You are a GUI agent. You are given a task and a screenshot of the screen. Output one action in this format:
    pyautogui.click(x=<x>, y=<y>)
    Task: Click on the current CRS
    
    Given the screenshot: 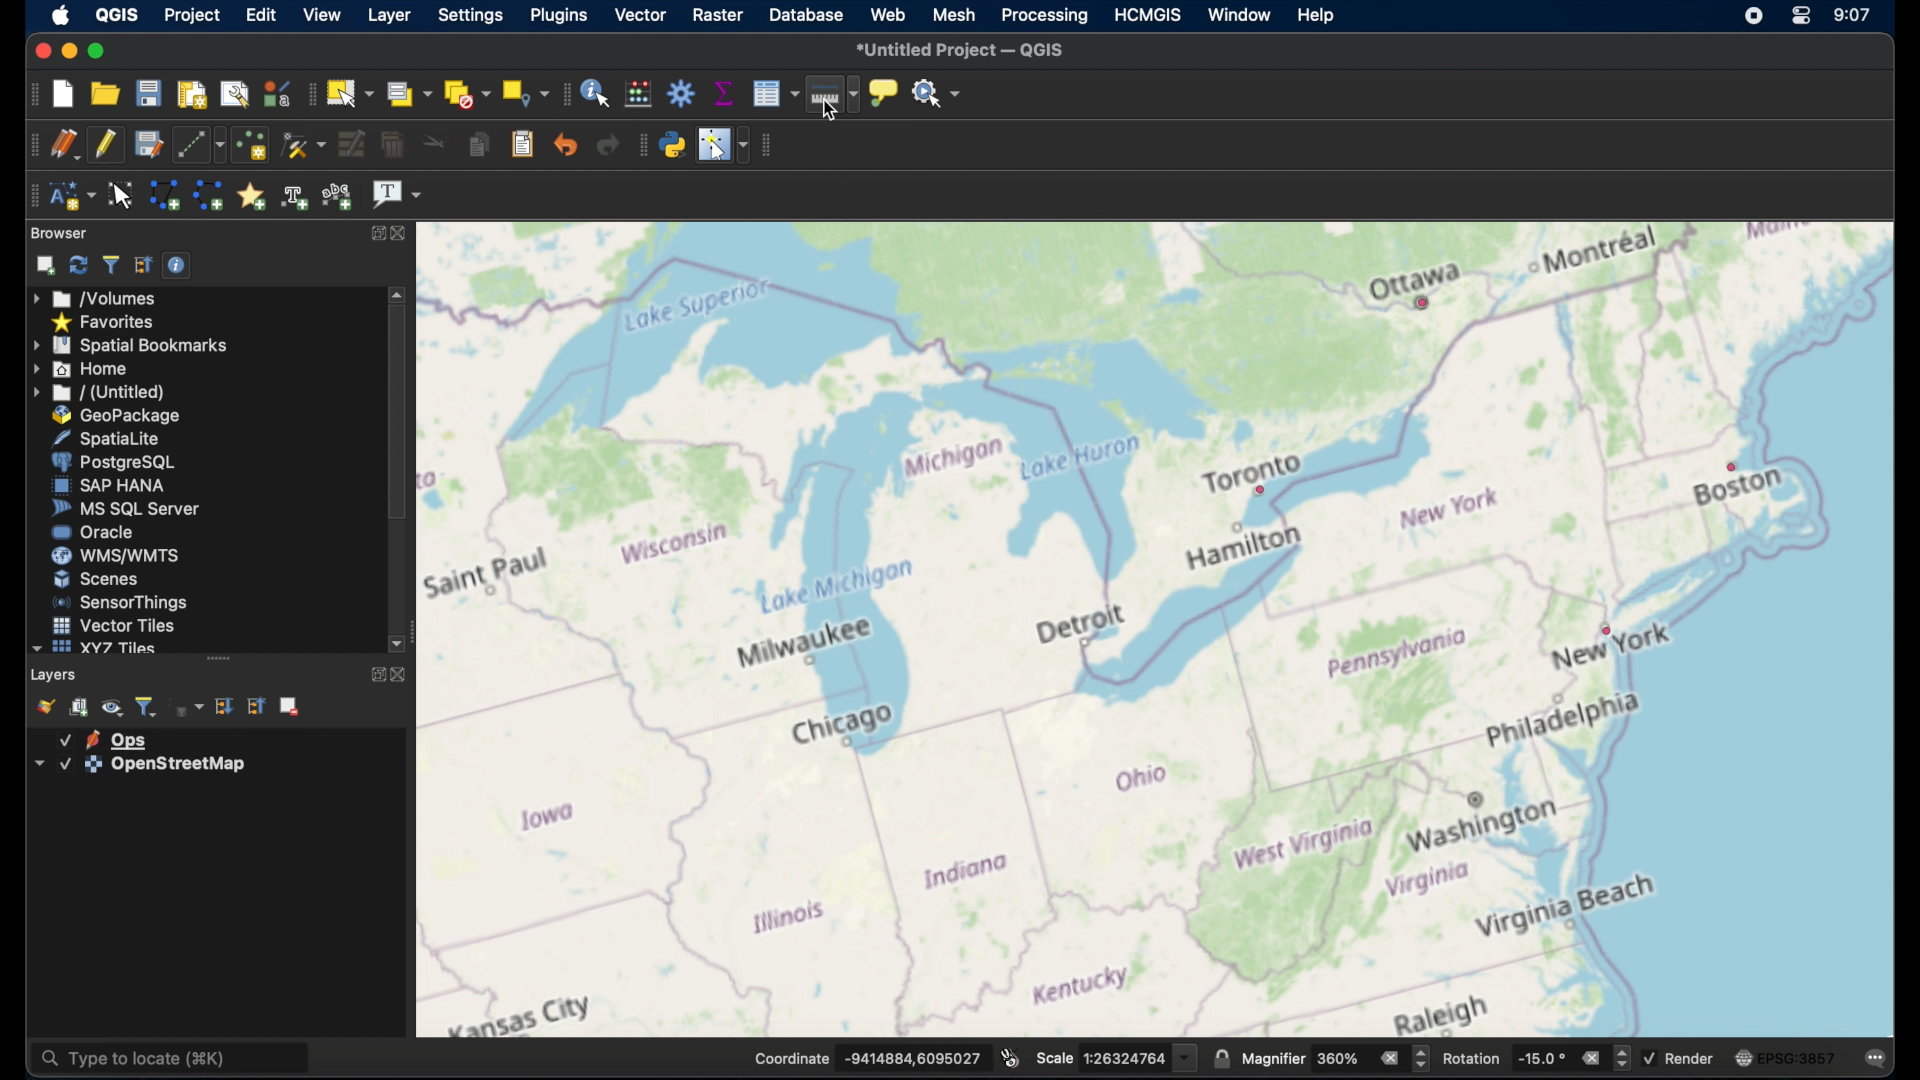 What is the action you would take?
    pyautogui.click(x=1785, y=1055)
    